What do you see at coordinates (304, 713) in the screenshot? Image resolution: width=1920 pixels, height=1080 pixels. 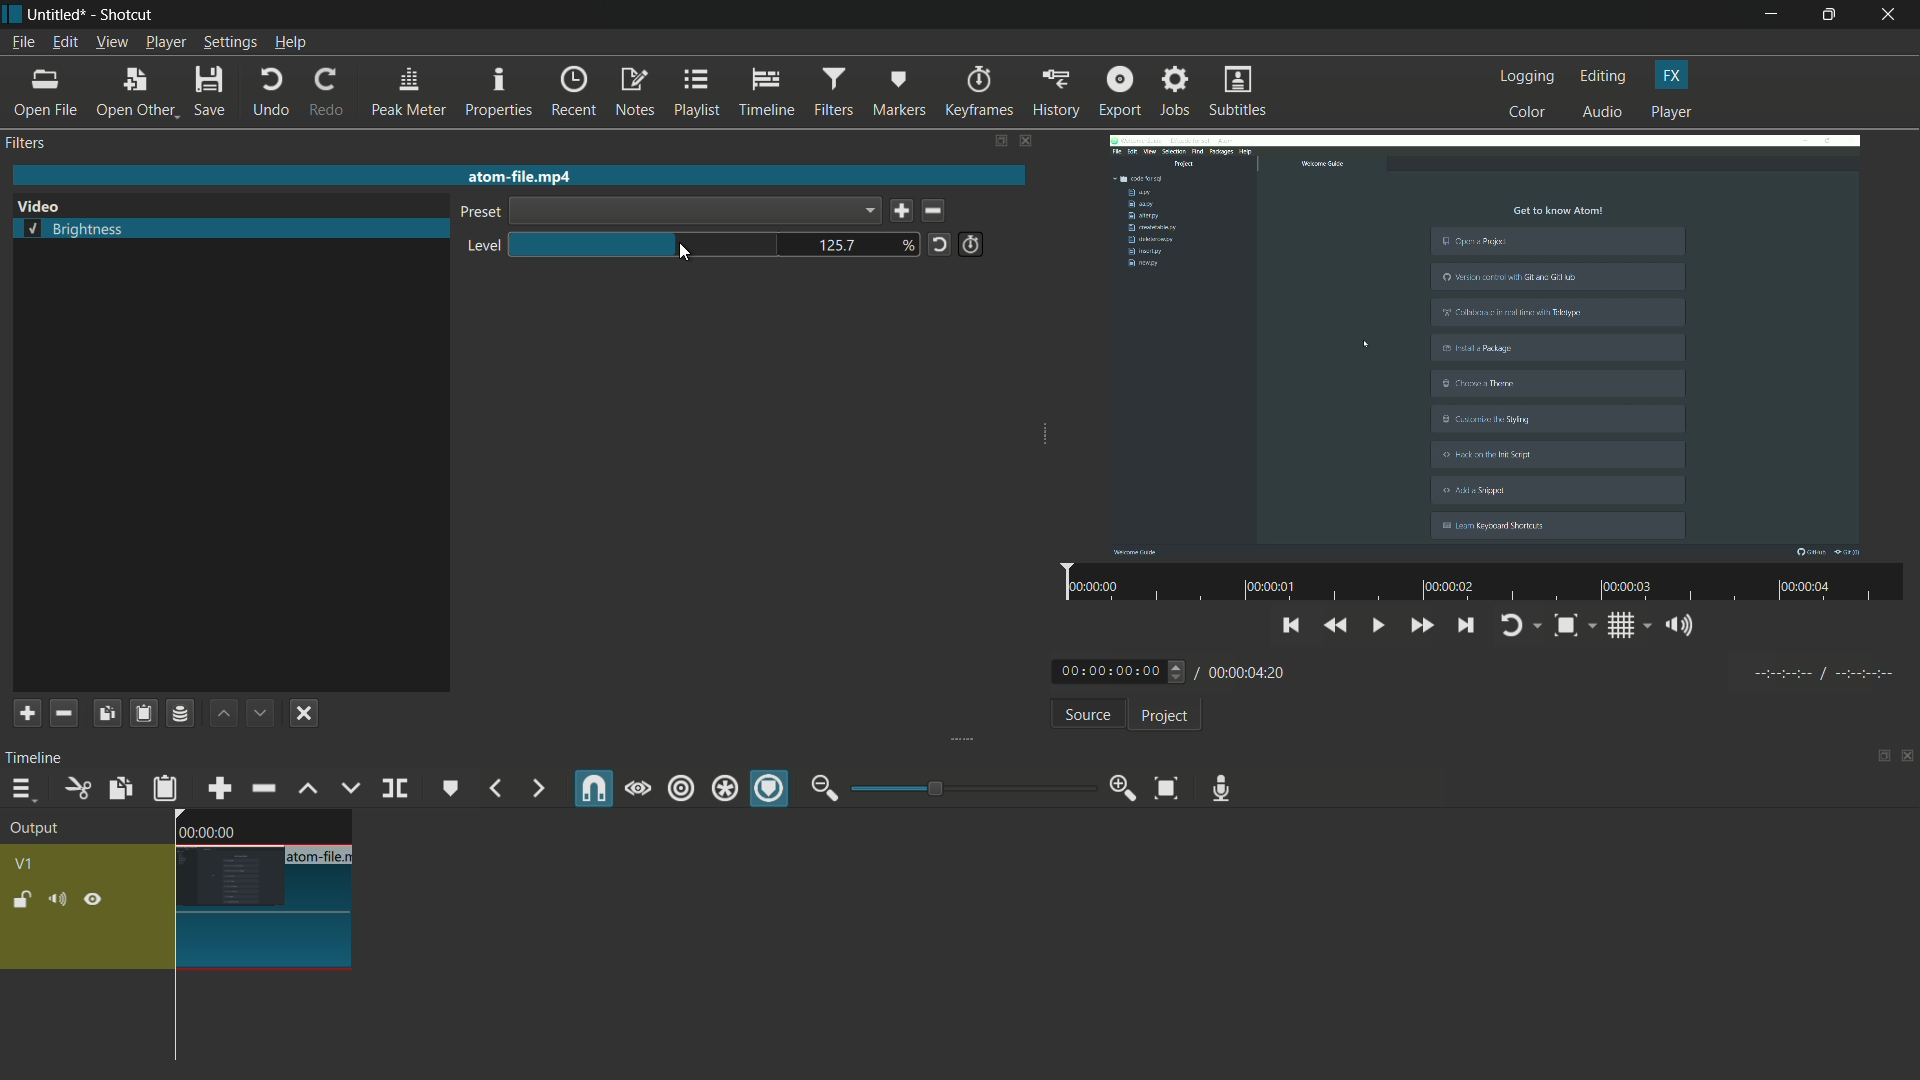 I see `deselect the filter` at bounding box center [304, 713].